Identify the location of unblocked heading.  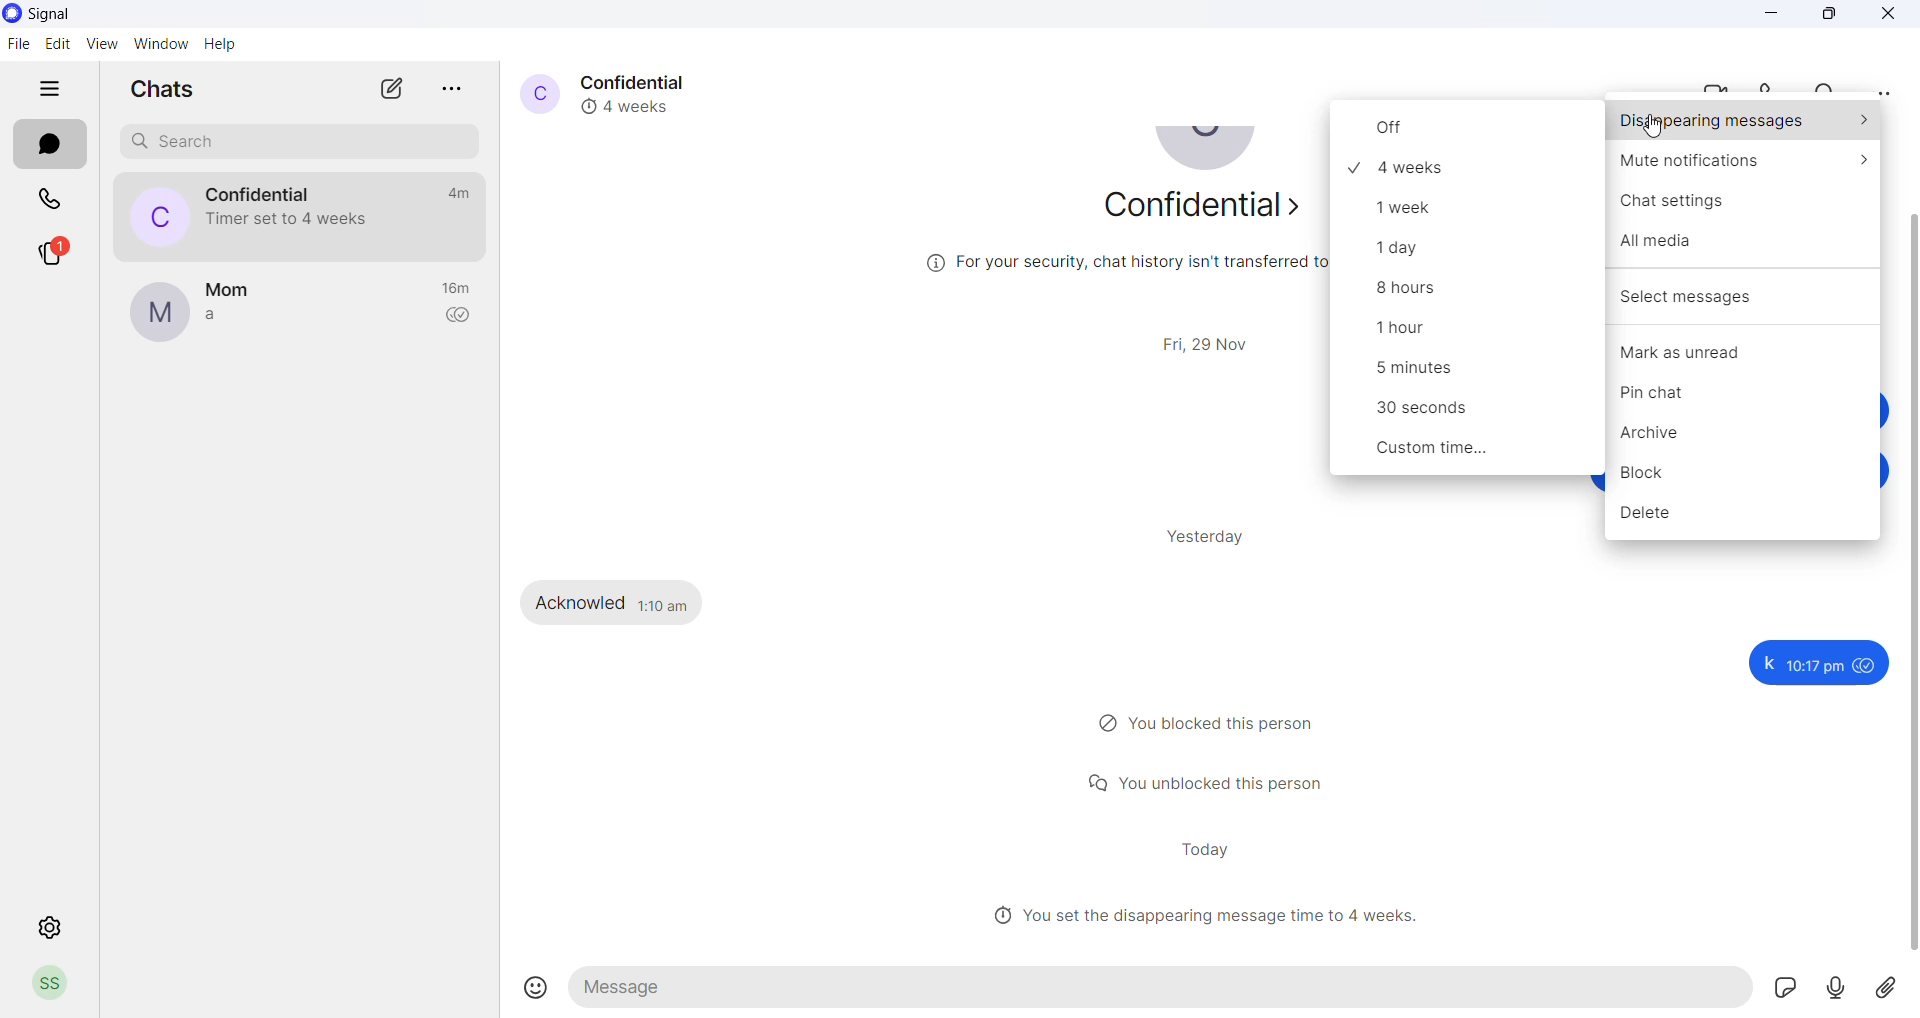
(1216, 781).